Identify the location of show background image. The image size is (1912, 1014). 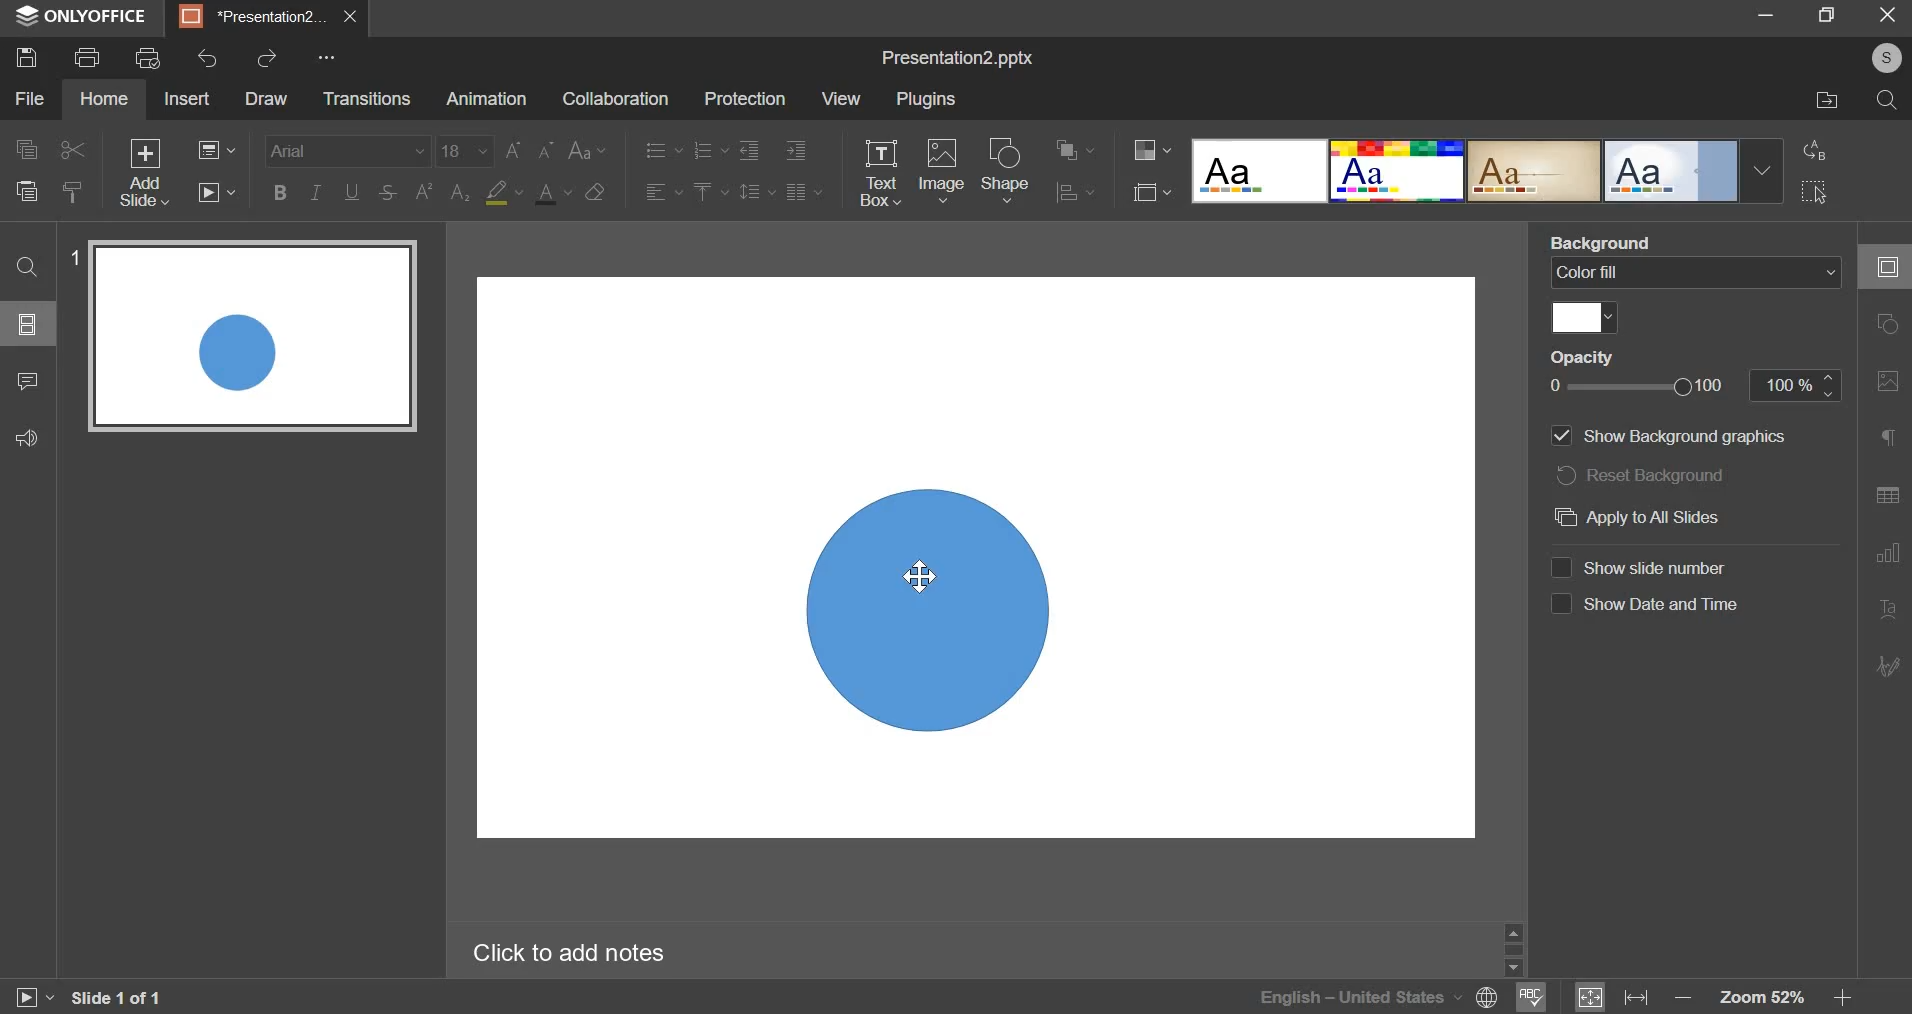
(1563, 439).